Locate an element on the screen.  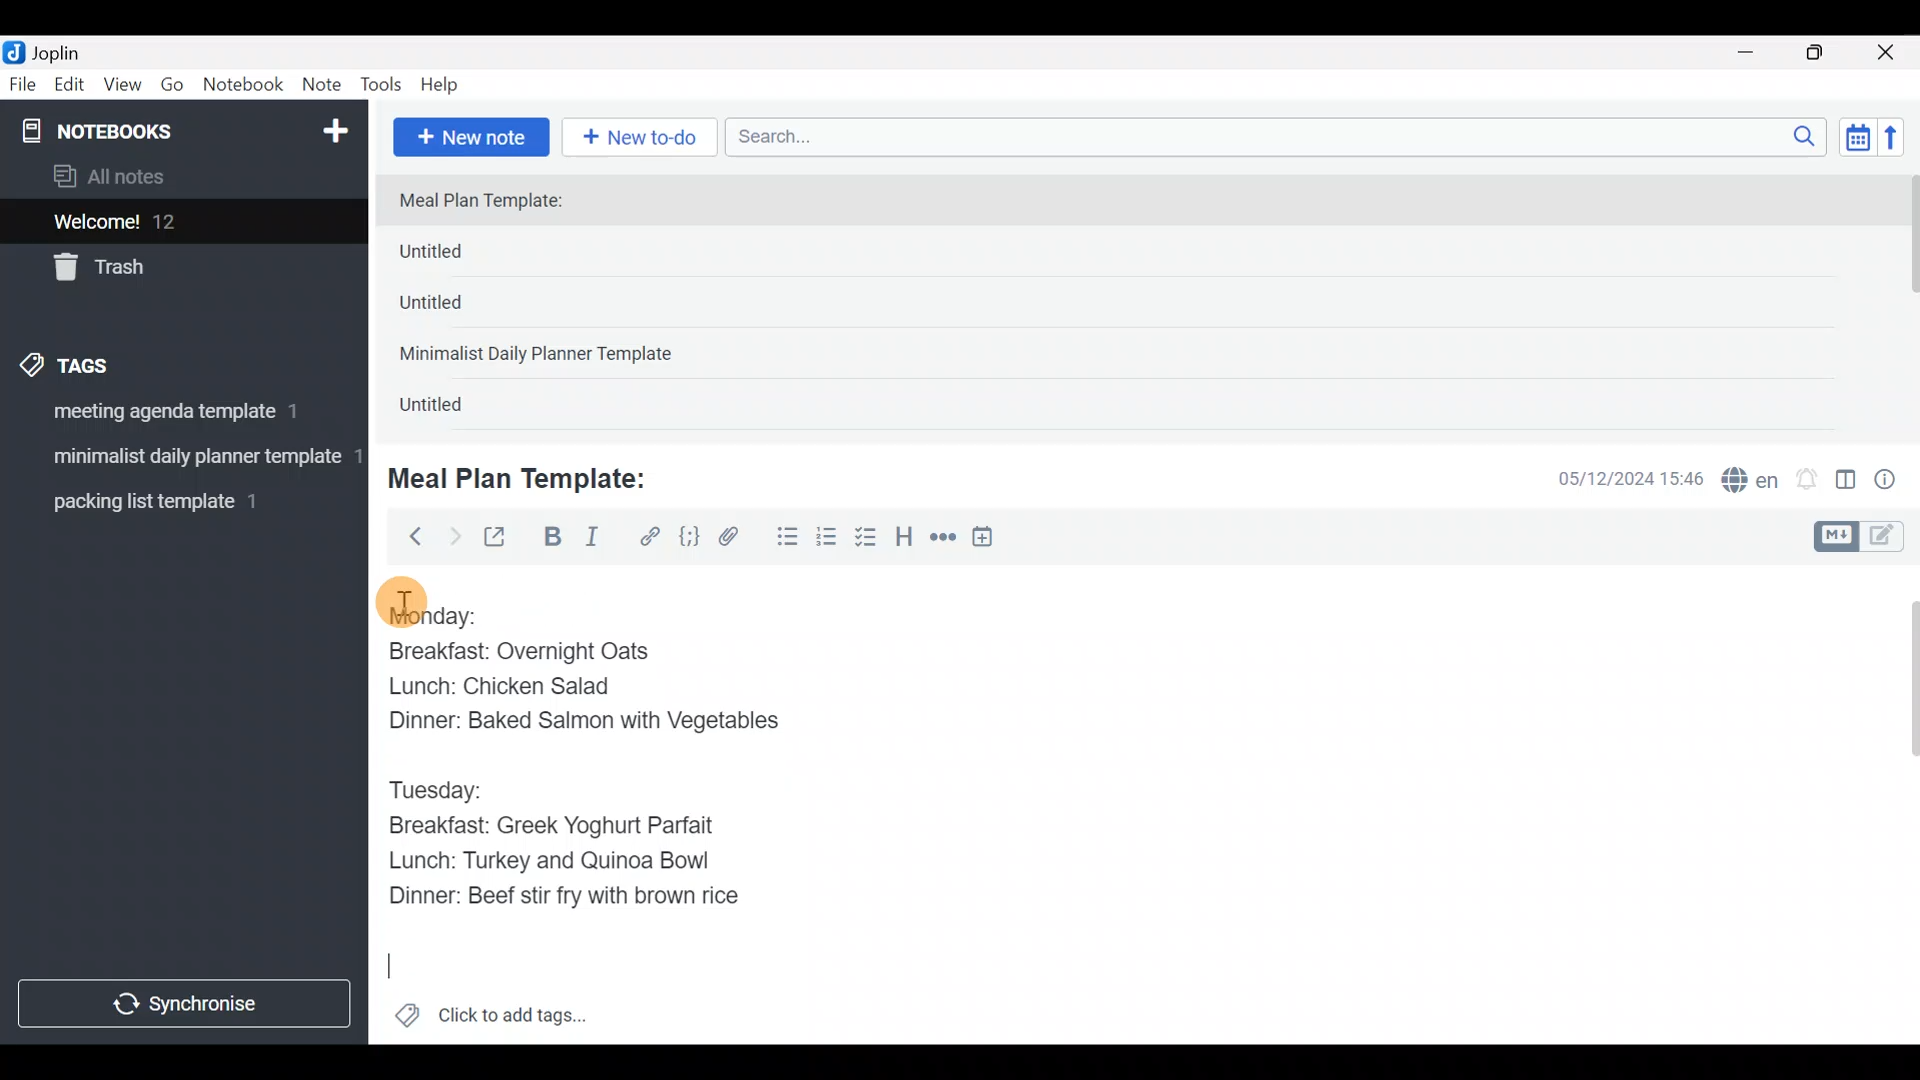
Maximize is located at coordinates (1827, 53).